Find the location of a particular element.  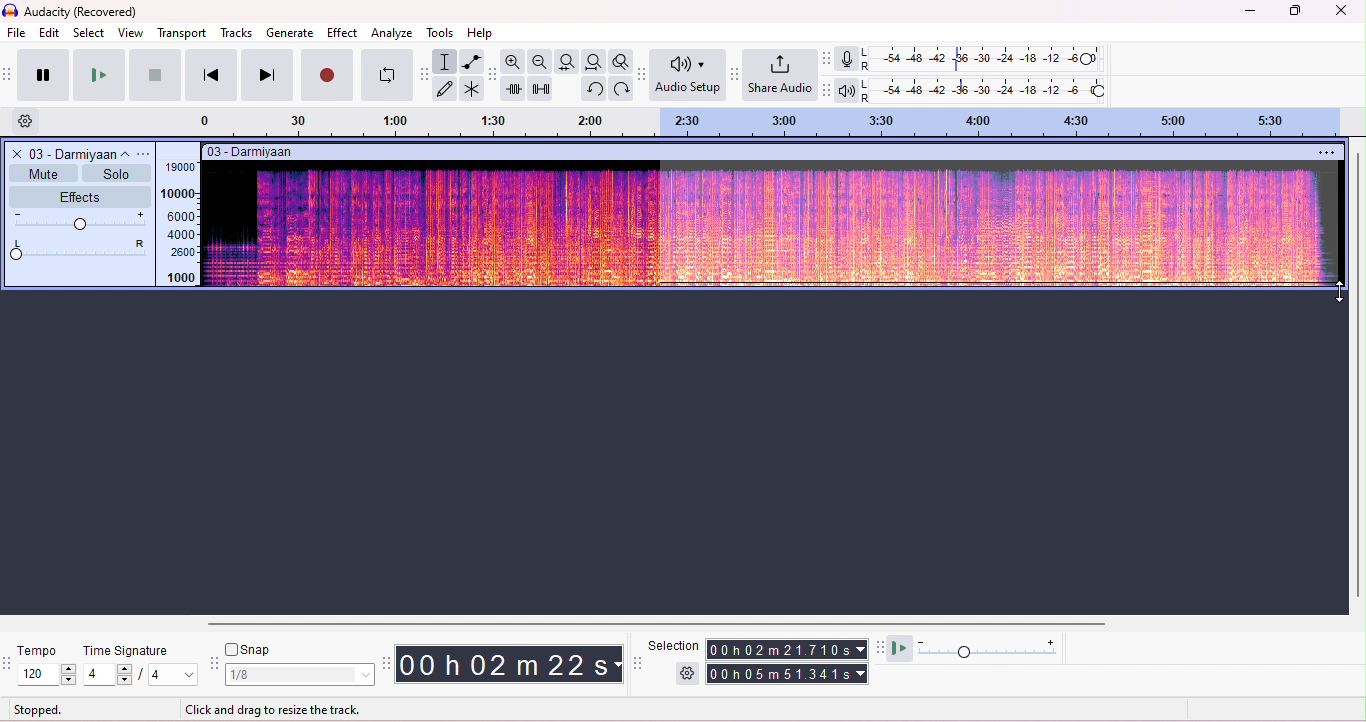

snap tool bar is located at coordinates (217, 664).